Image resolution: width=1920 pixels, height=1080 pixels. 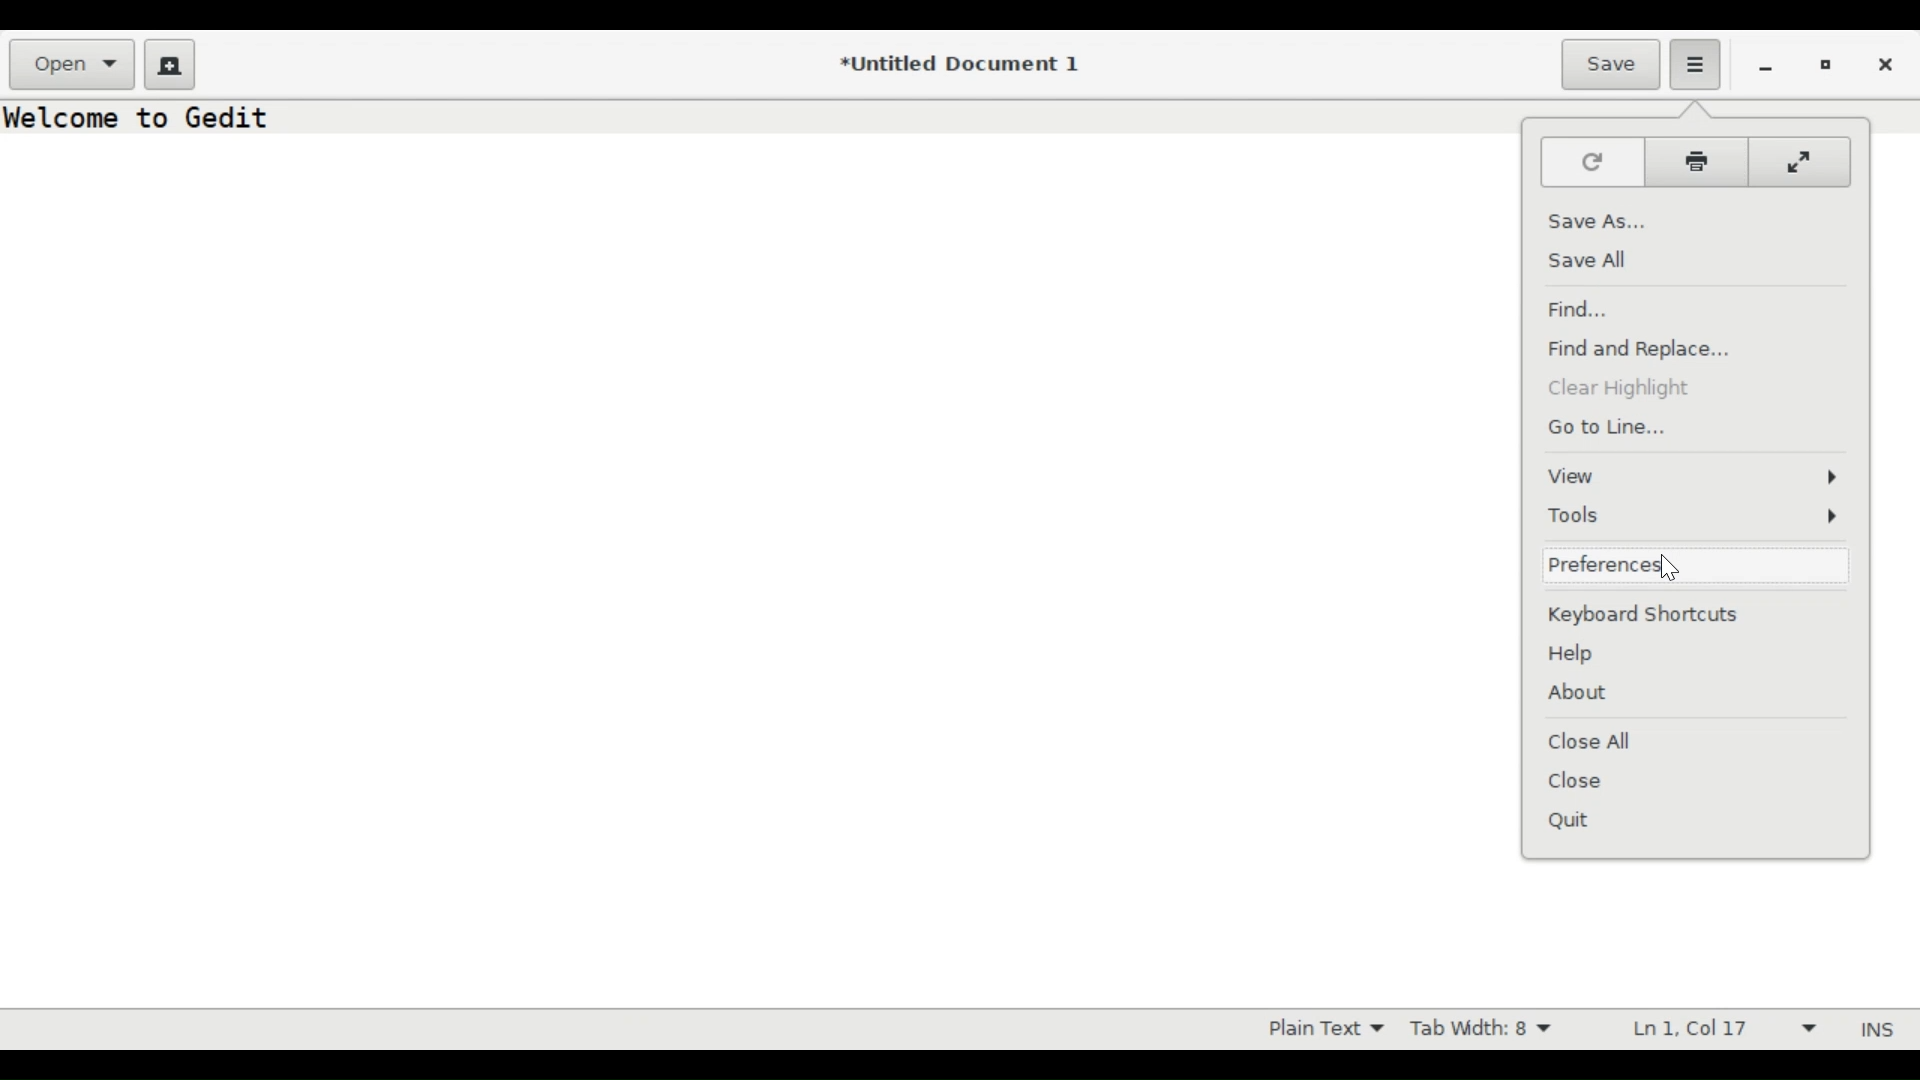 What do you see at coordinates (143, 117) in the screenshot?
I see `Welcome to Gedit` at bounding box center [143, 117].